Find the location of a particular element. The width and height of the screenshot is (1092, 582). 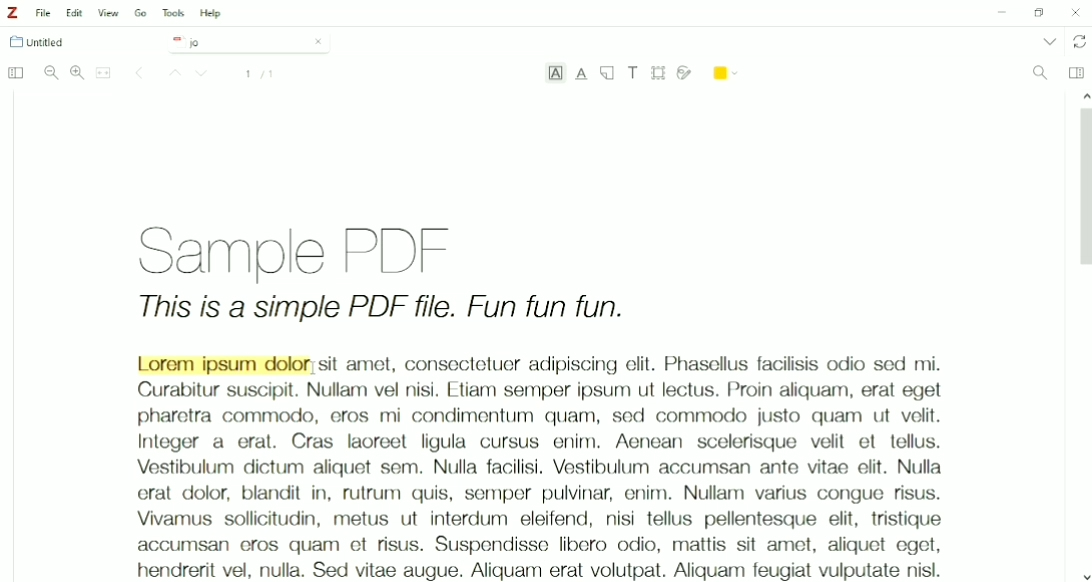

Merge is located at coordinates (104, 73).